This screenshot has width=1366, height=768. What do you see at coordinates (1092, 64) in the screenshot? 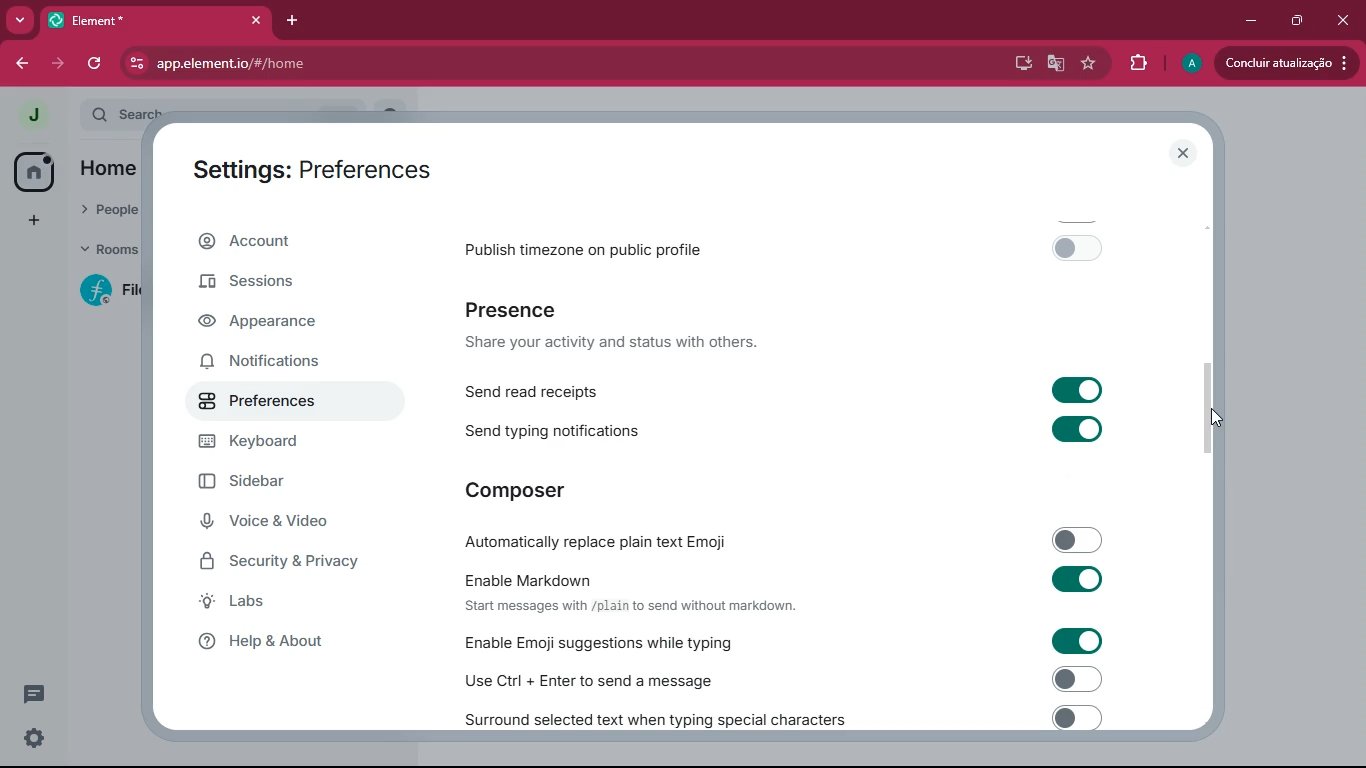
I see `favourite` at bounding box center [1092, 64].